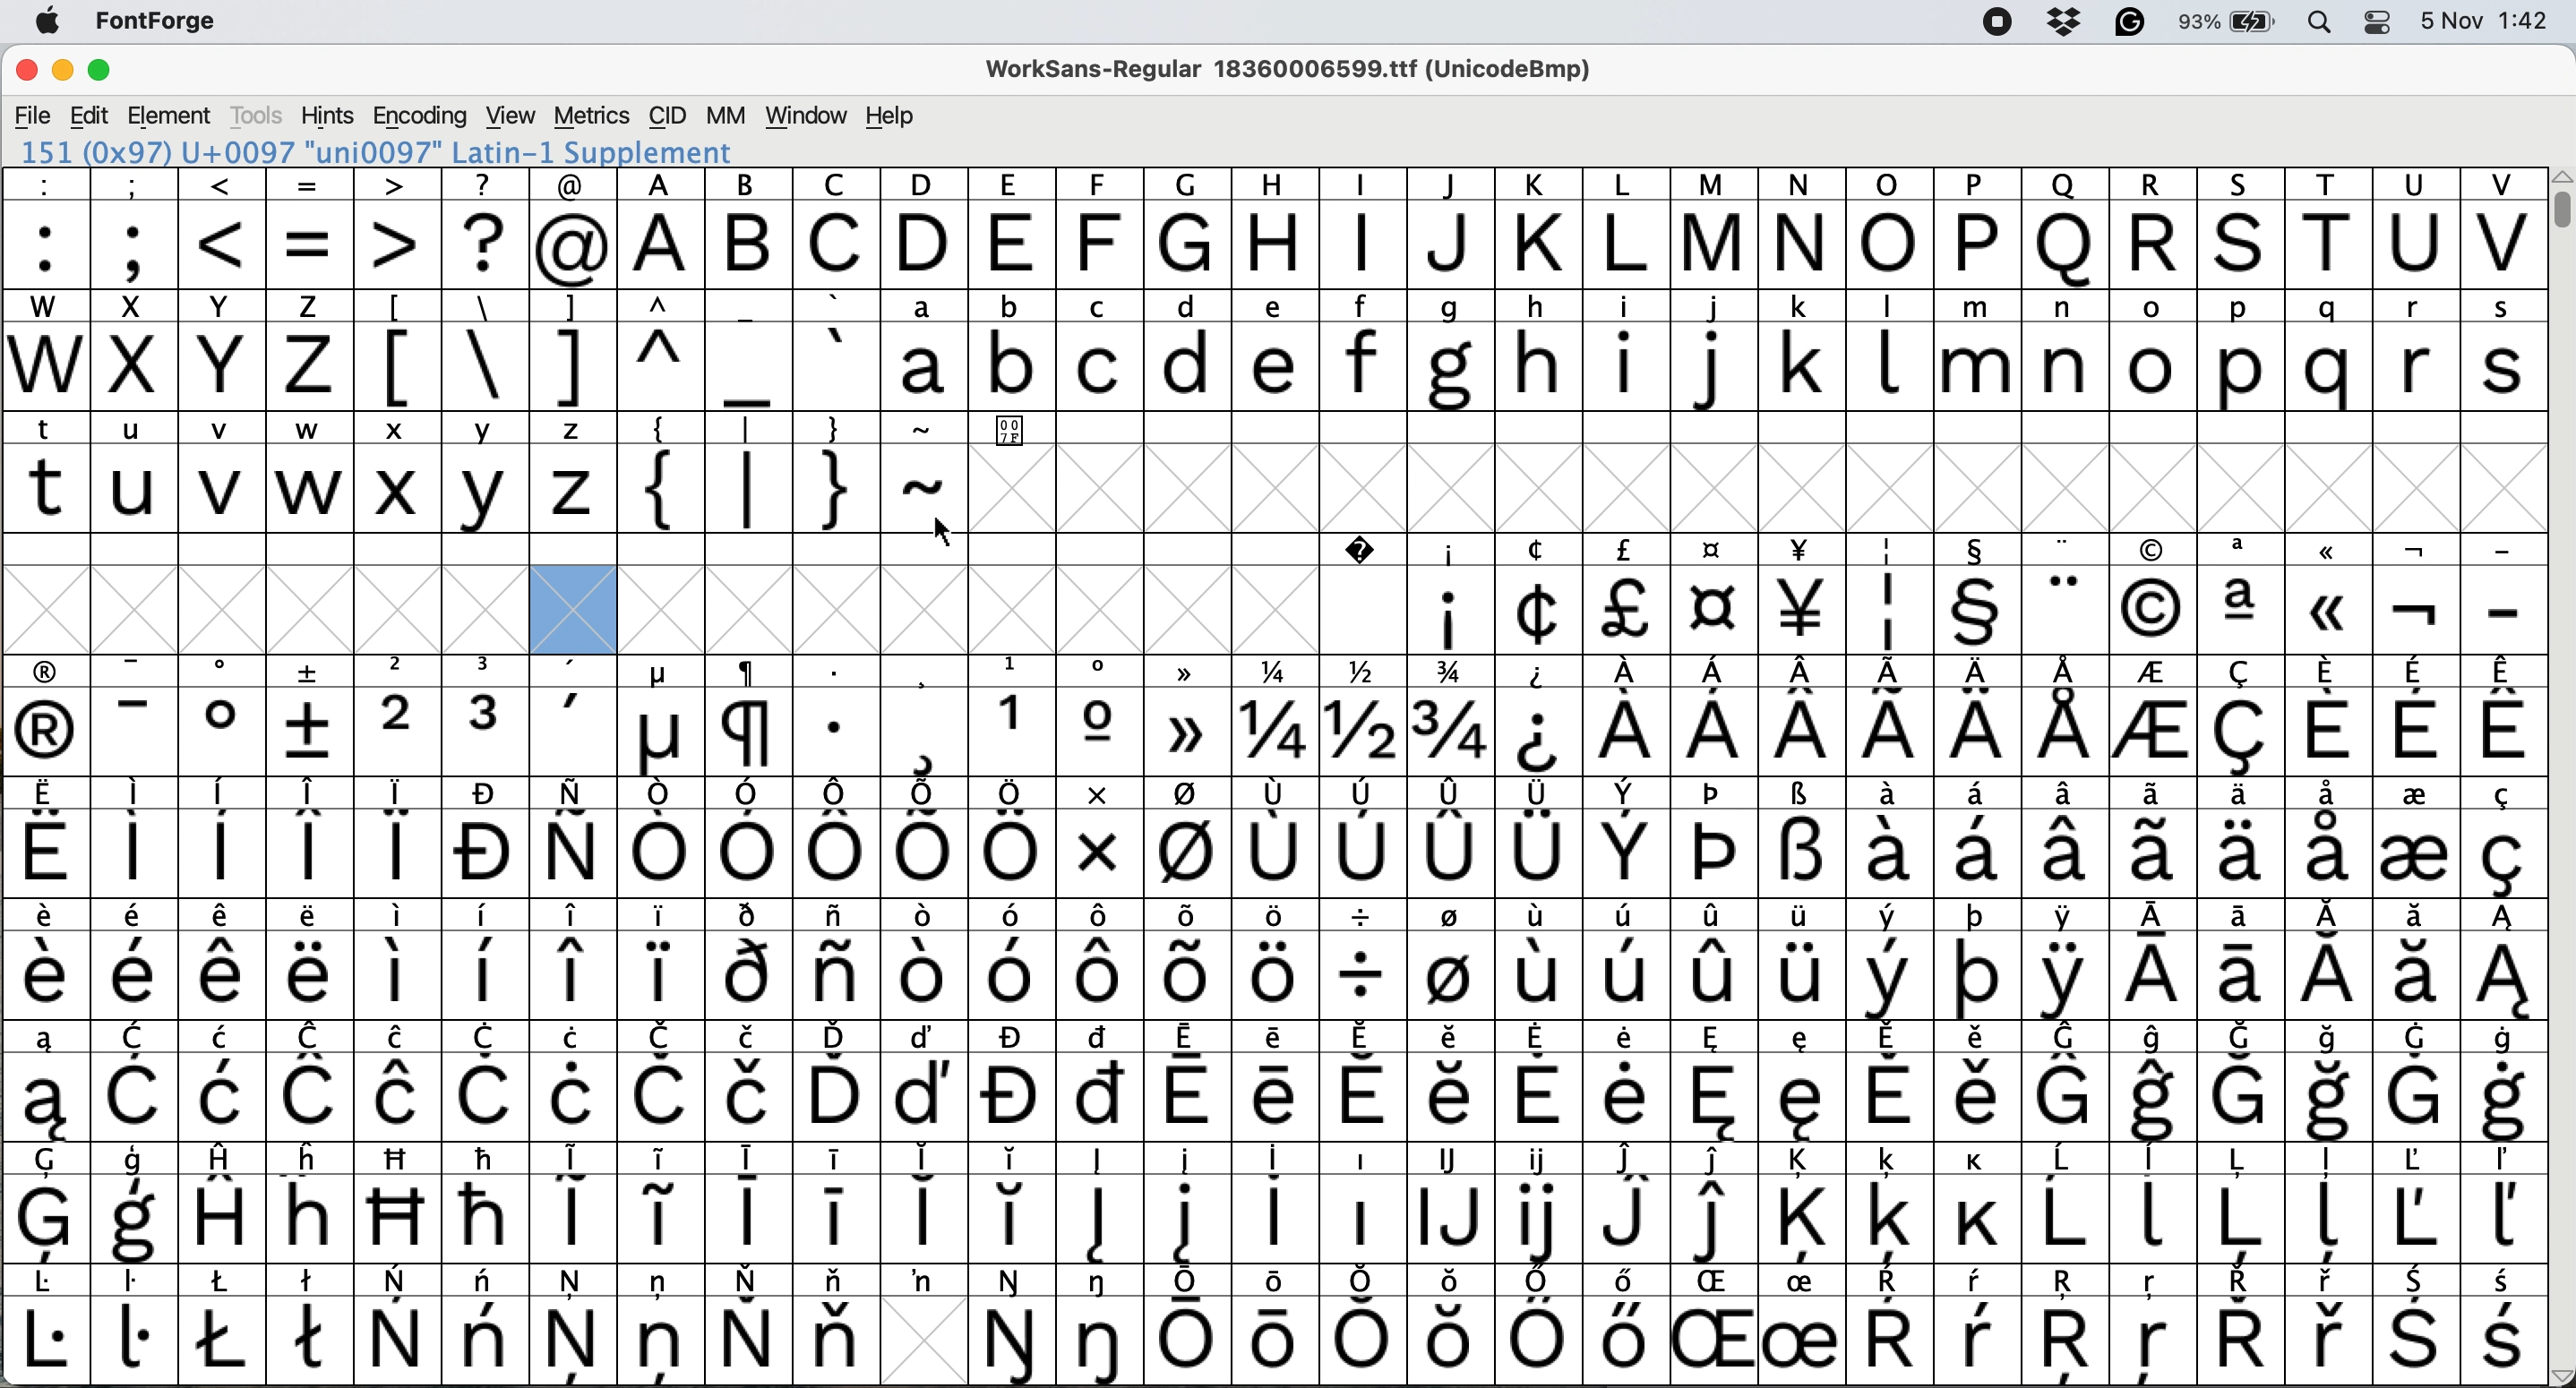 Image resolution: width=2576 pixels, height=1388 pixels. Describe the element at coordinates (135, 226) in the screenshot. I see `;` at that location.